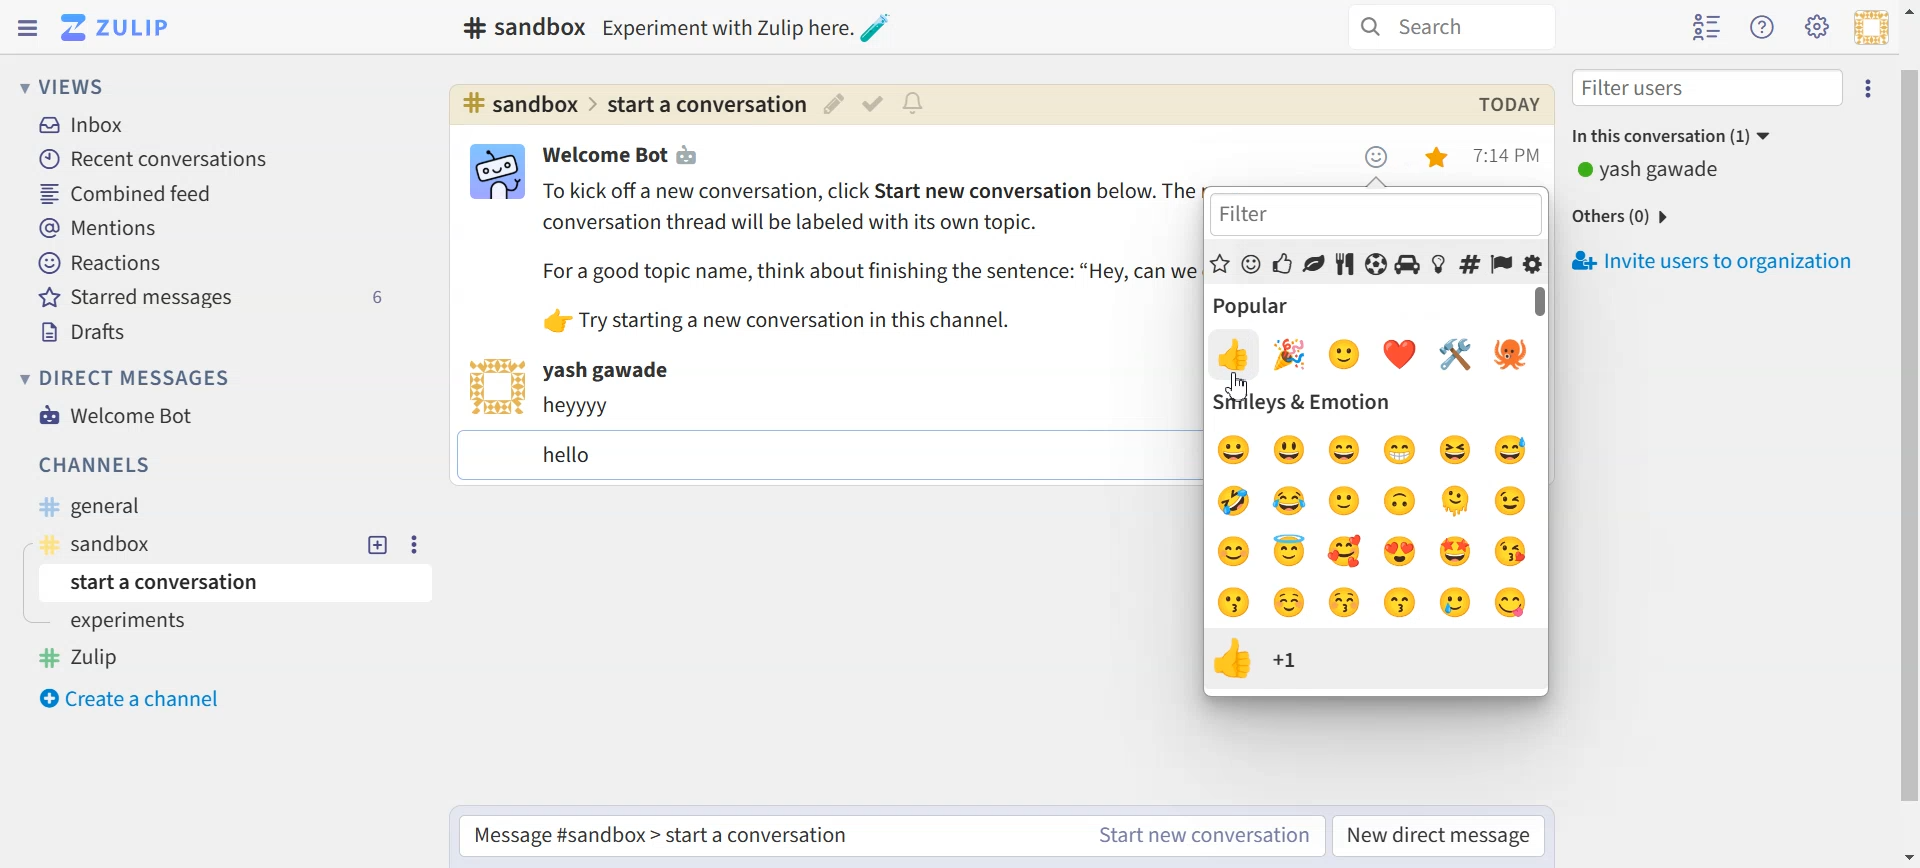 The width and height of the screenshot is (1920, 868). I want to click on Zulip Tag, so click(89, 657).